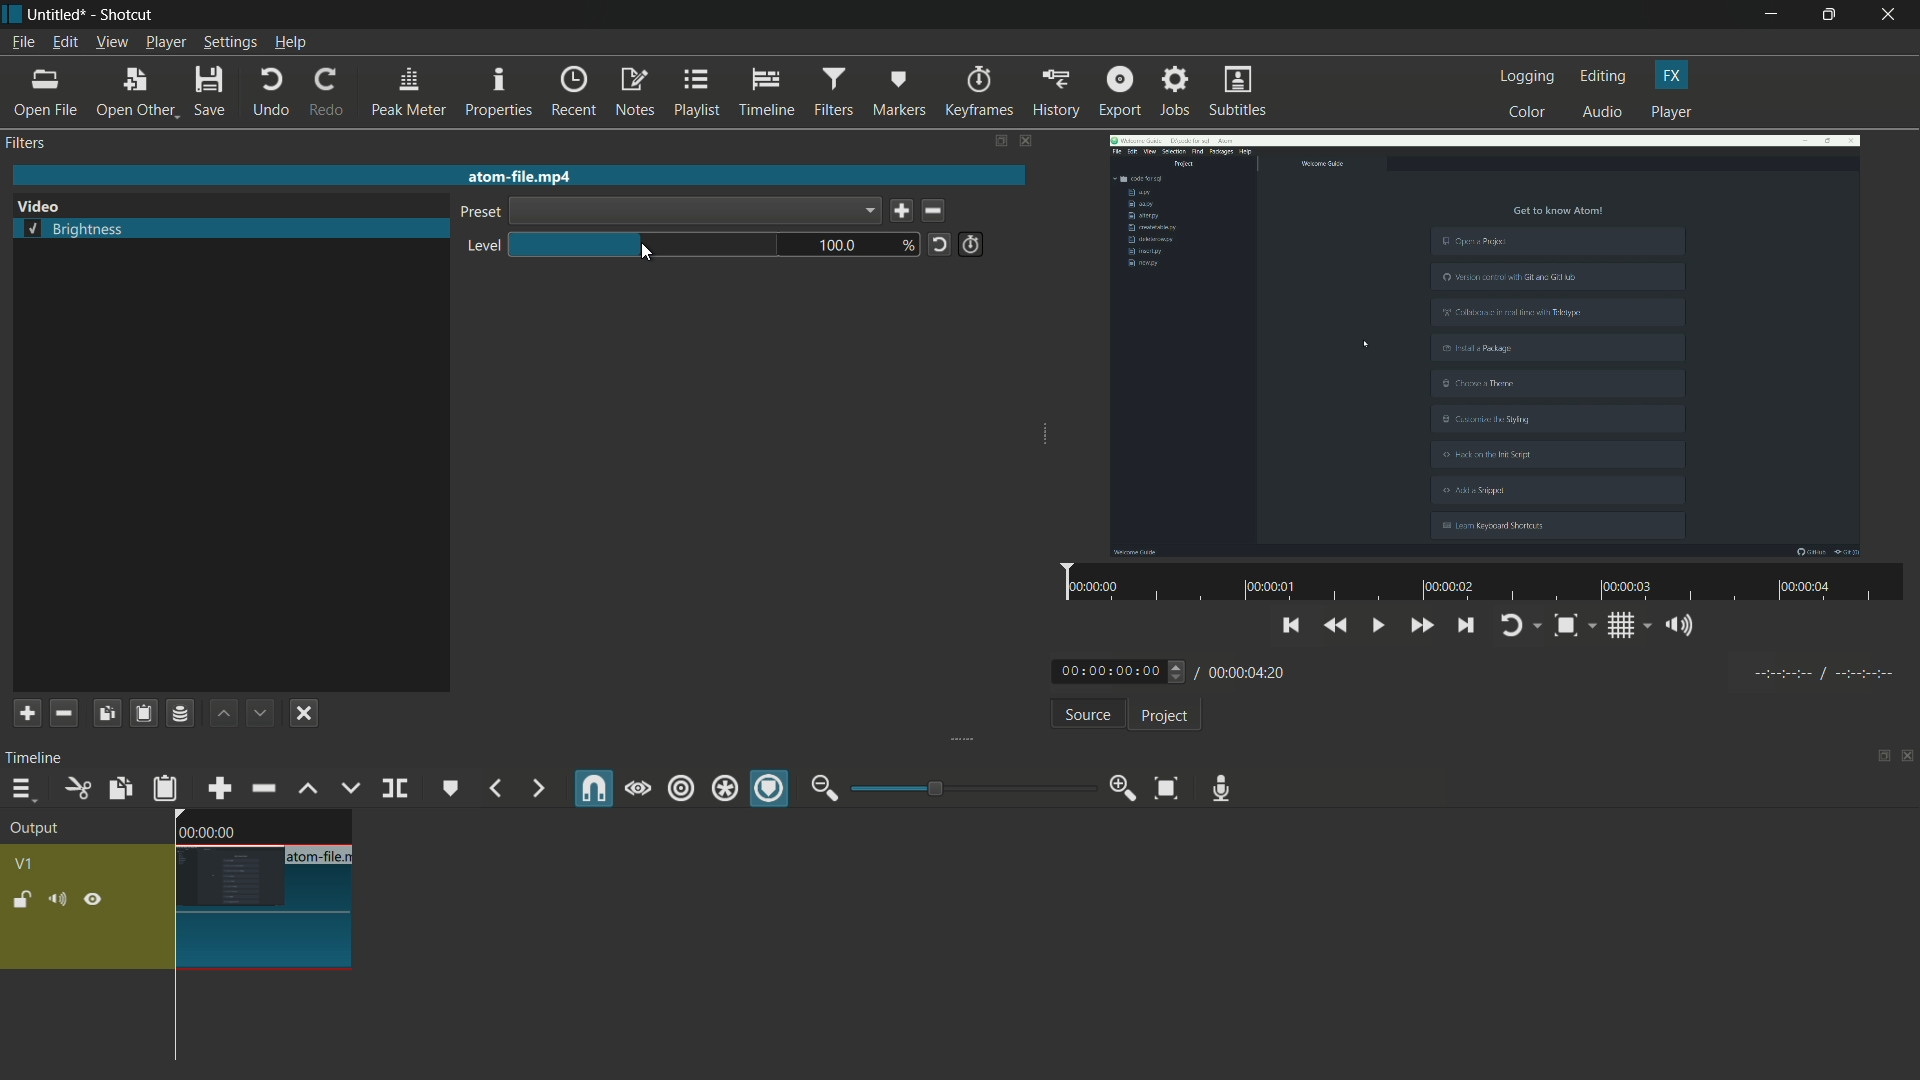 The width and height of the screenshot is (1920, 1080). What do you see at coordinates (1121, 670) in the screenshot?
I see `00:00:00:00 (current time)` at bounding box center [1121, 670].